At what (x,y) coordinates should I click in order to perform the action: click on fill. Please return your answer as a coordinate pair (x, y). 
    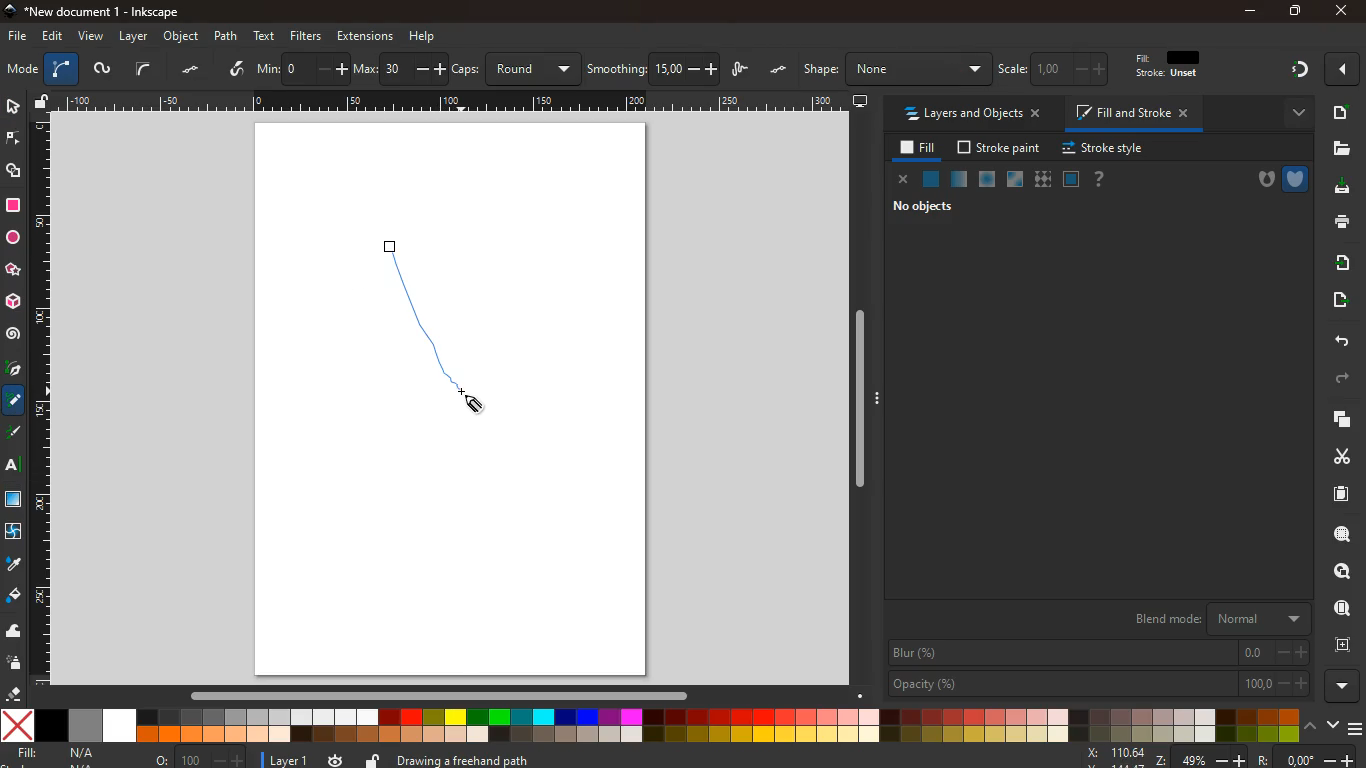
    Looking at the image, I should click on (1177, 65).